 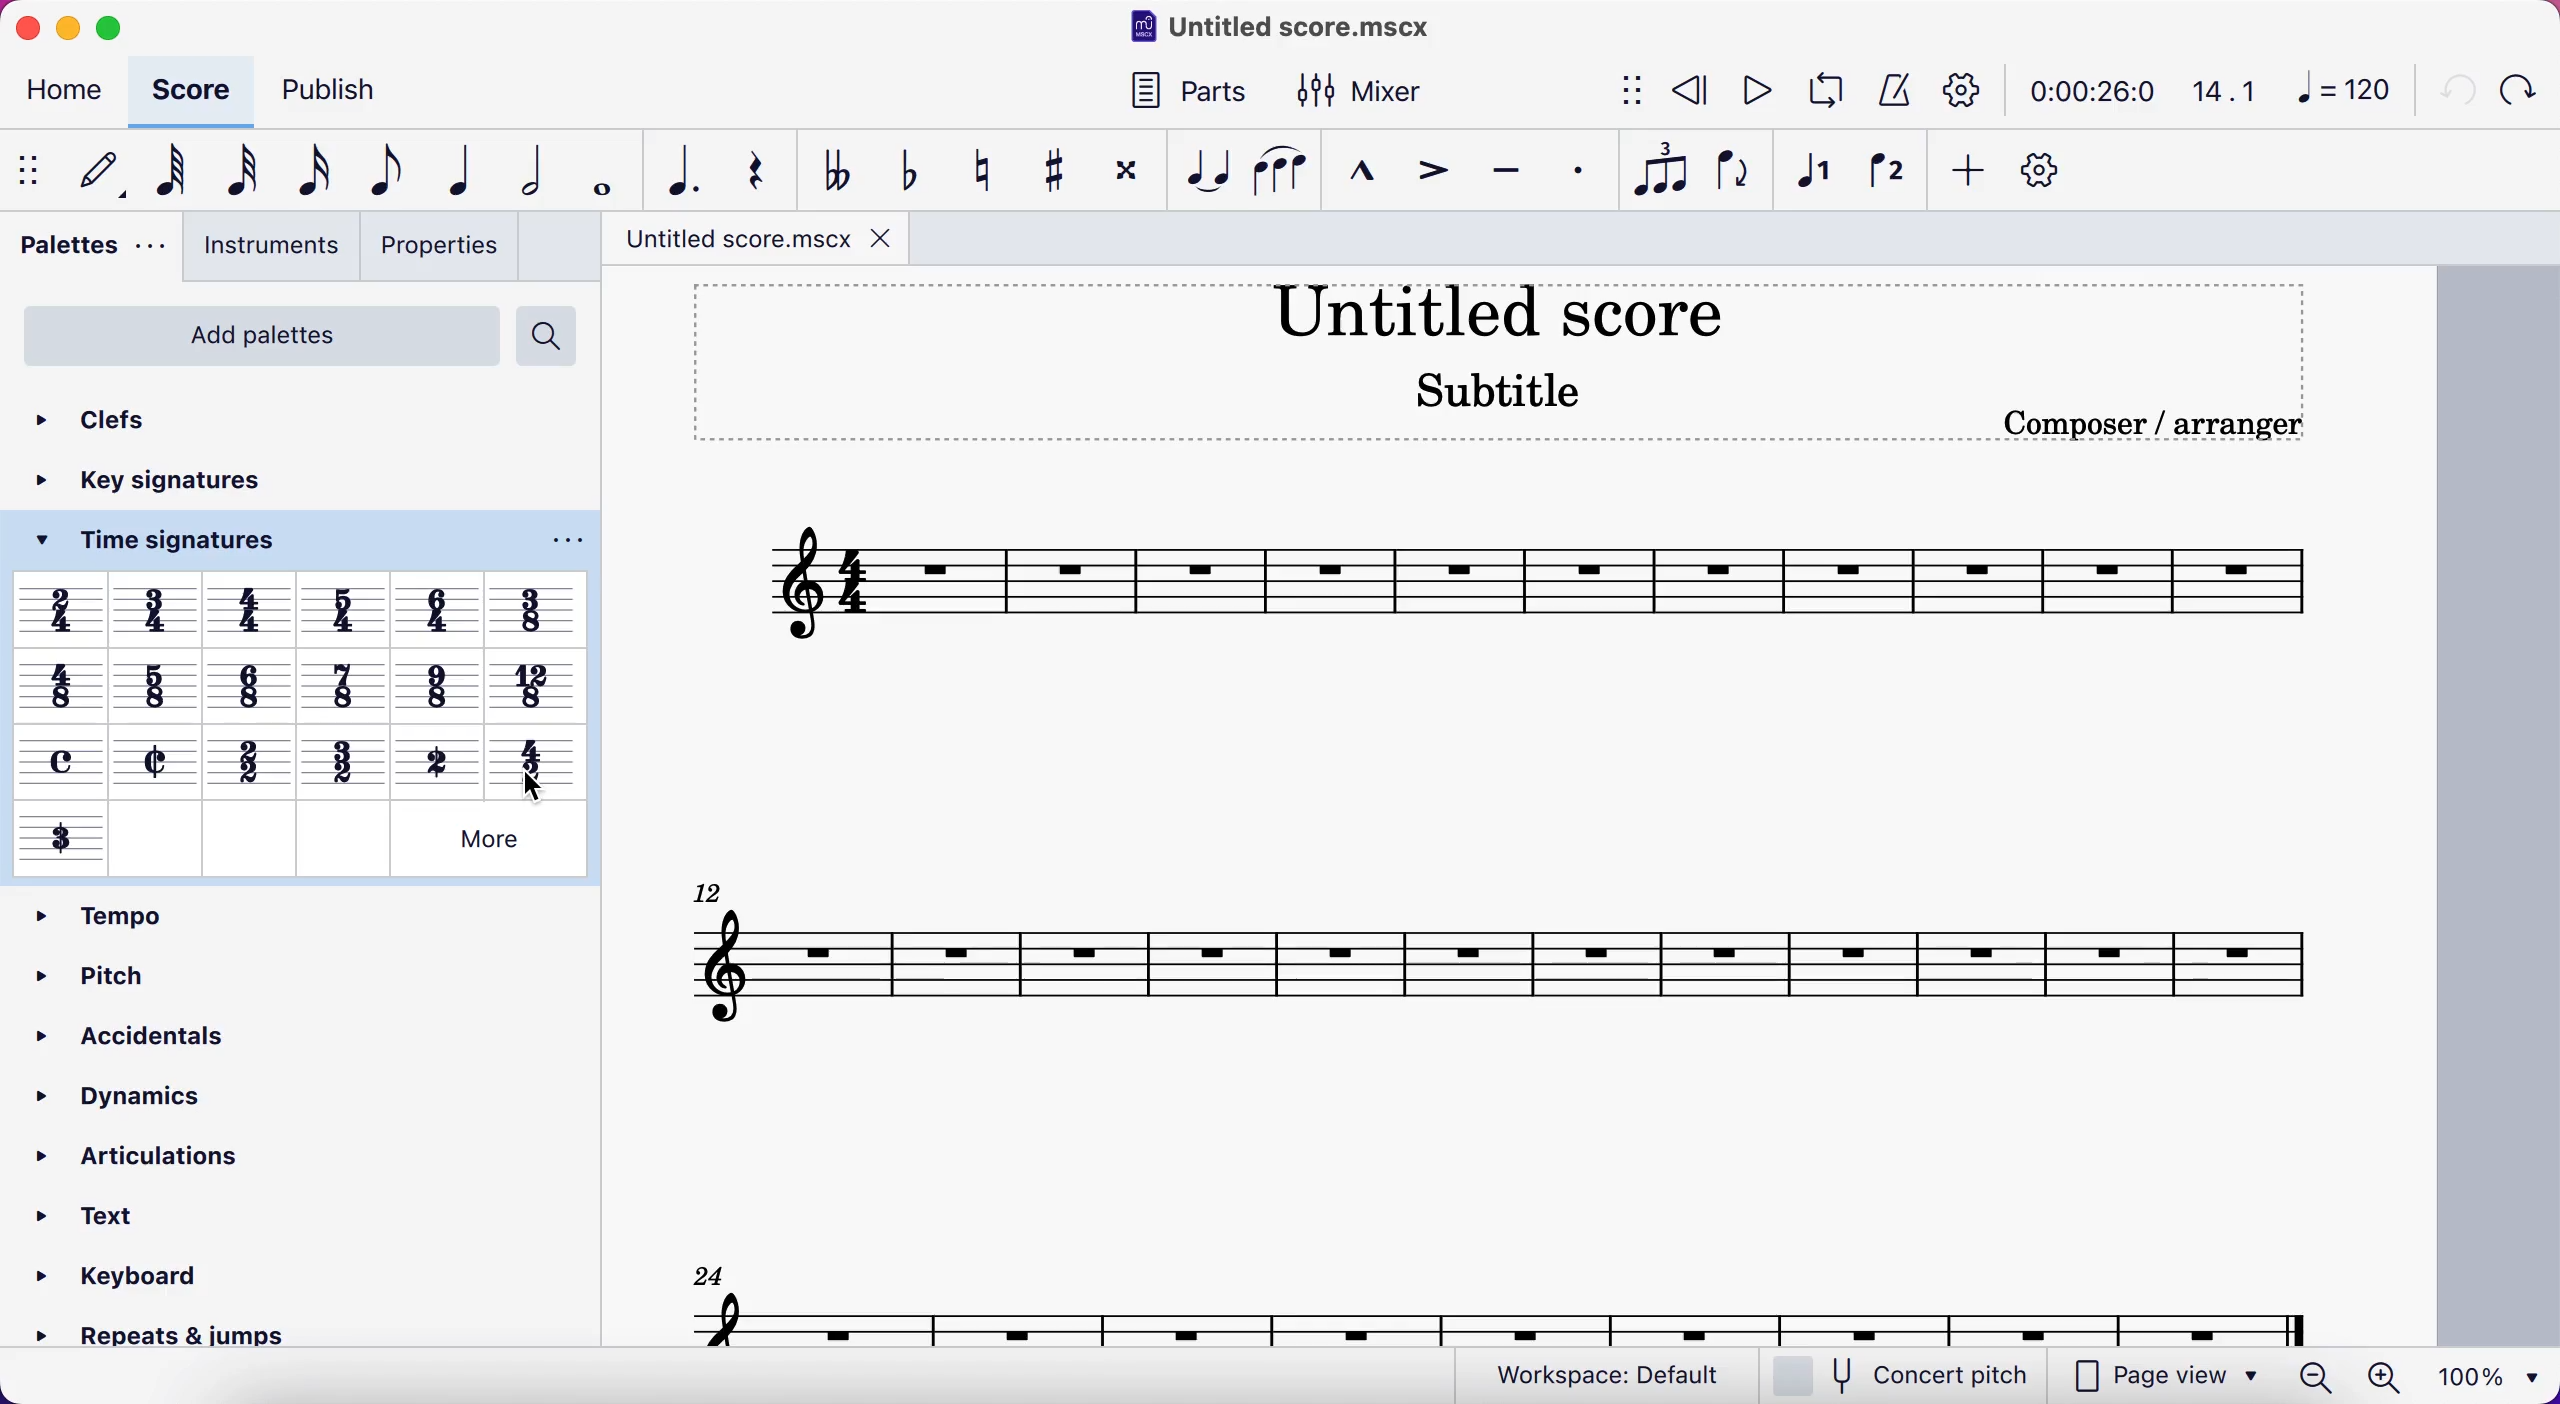 I want to click on parts, so click(x=1182, y=90).